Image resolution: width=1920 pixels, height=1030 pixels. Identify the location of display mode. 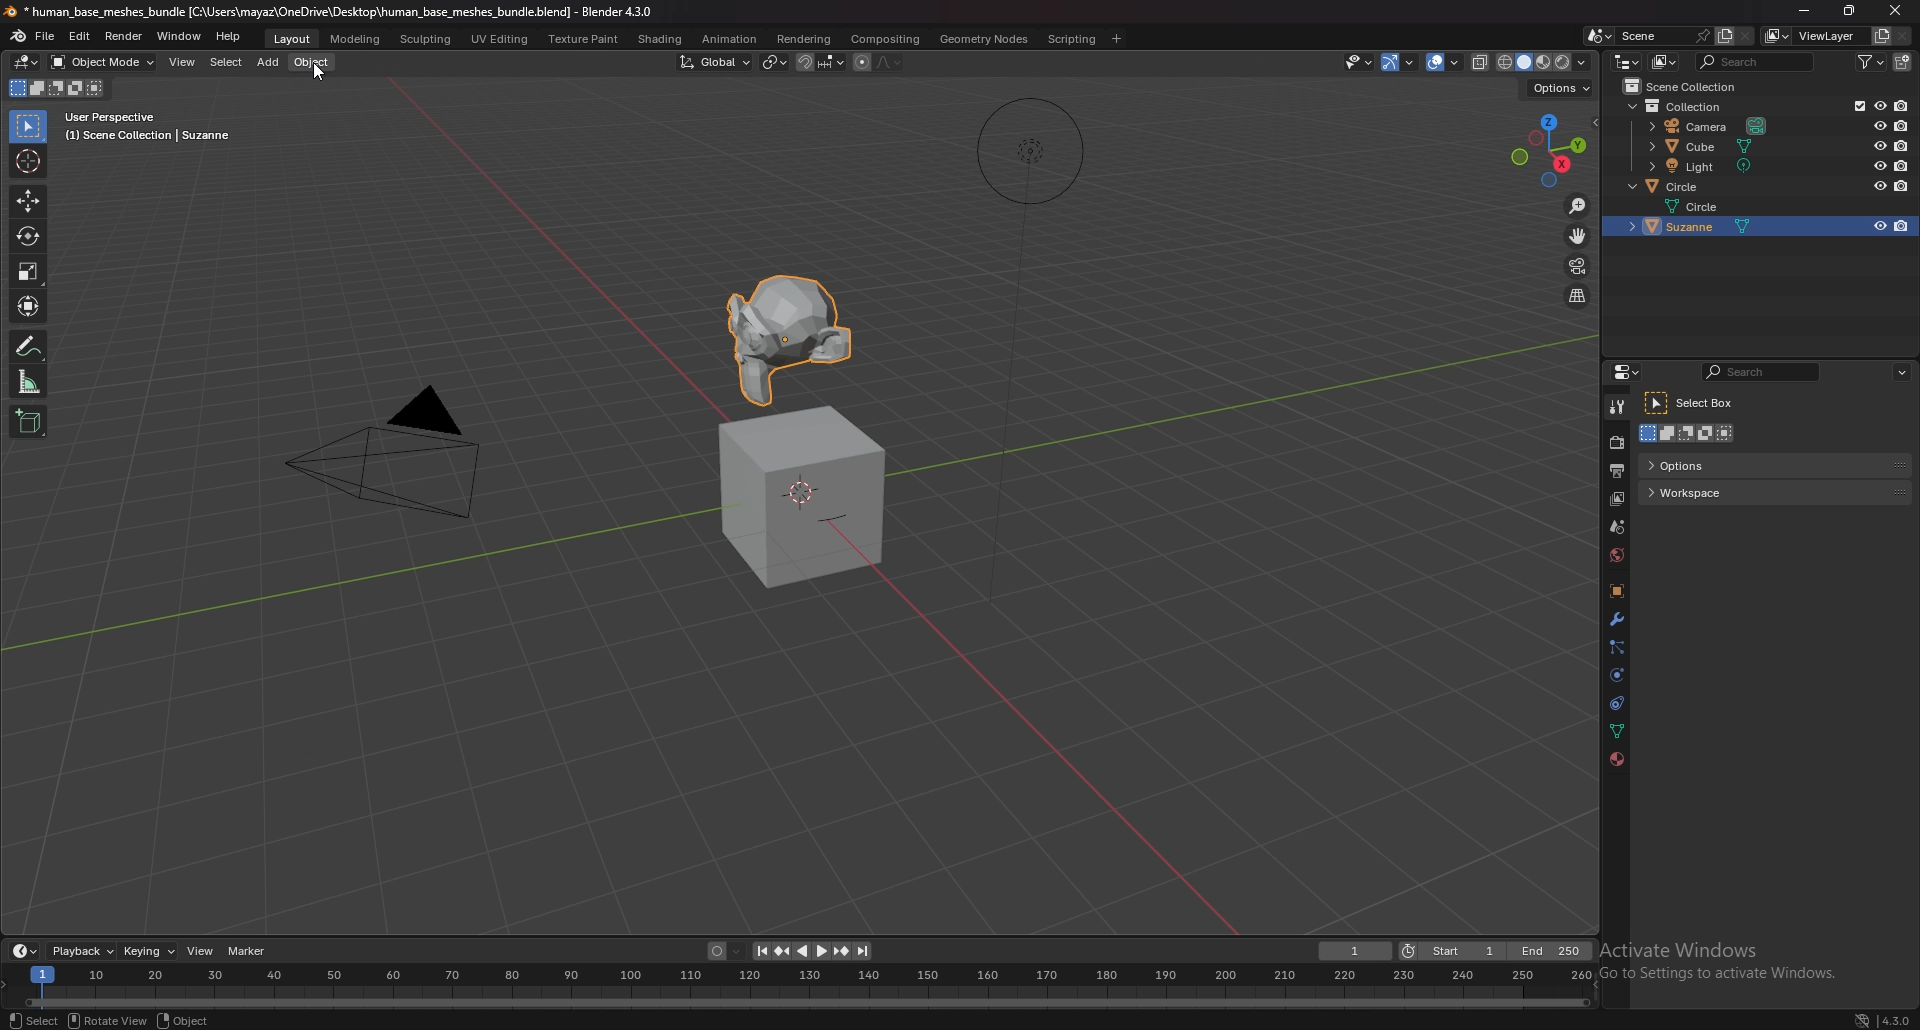
(1664, 62).